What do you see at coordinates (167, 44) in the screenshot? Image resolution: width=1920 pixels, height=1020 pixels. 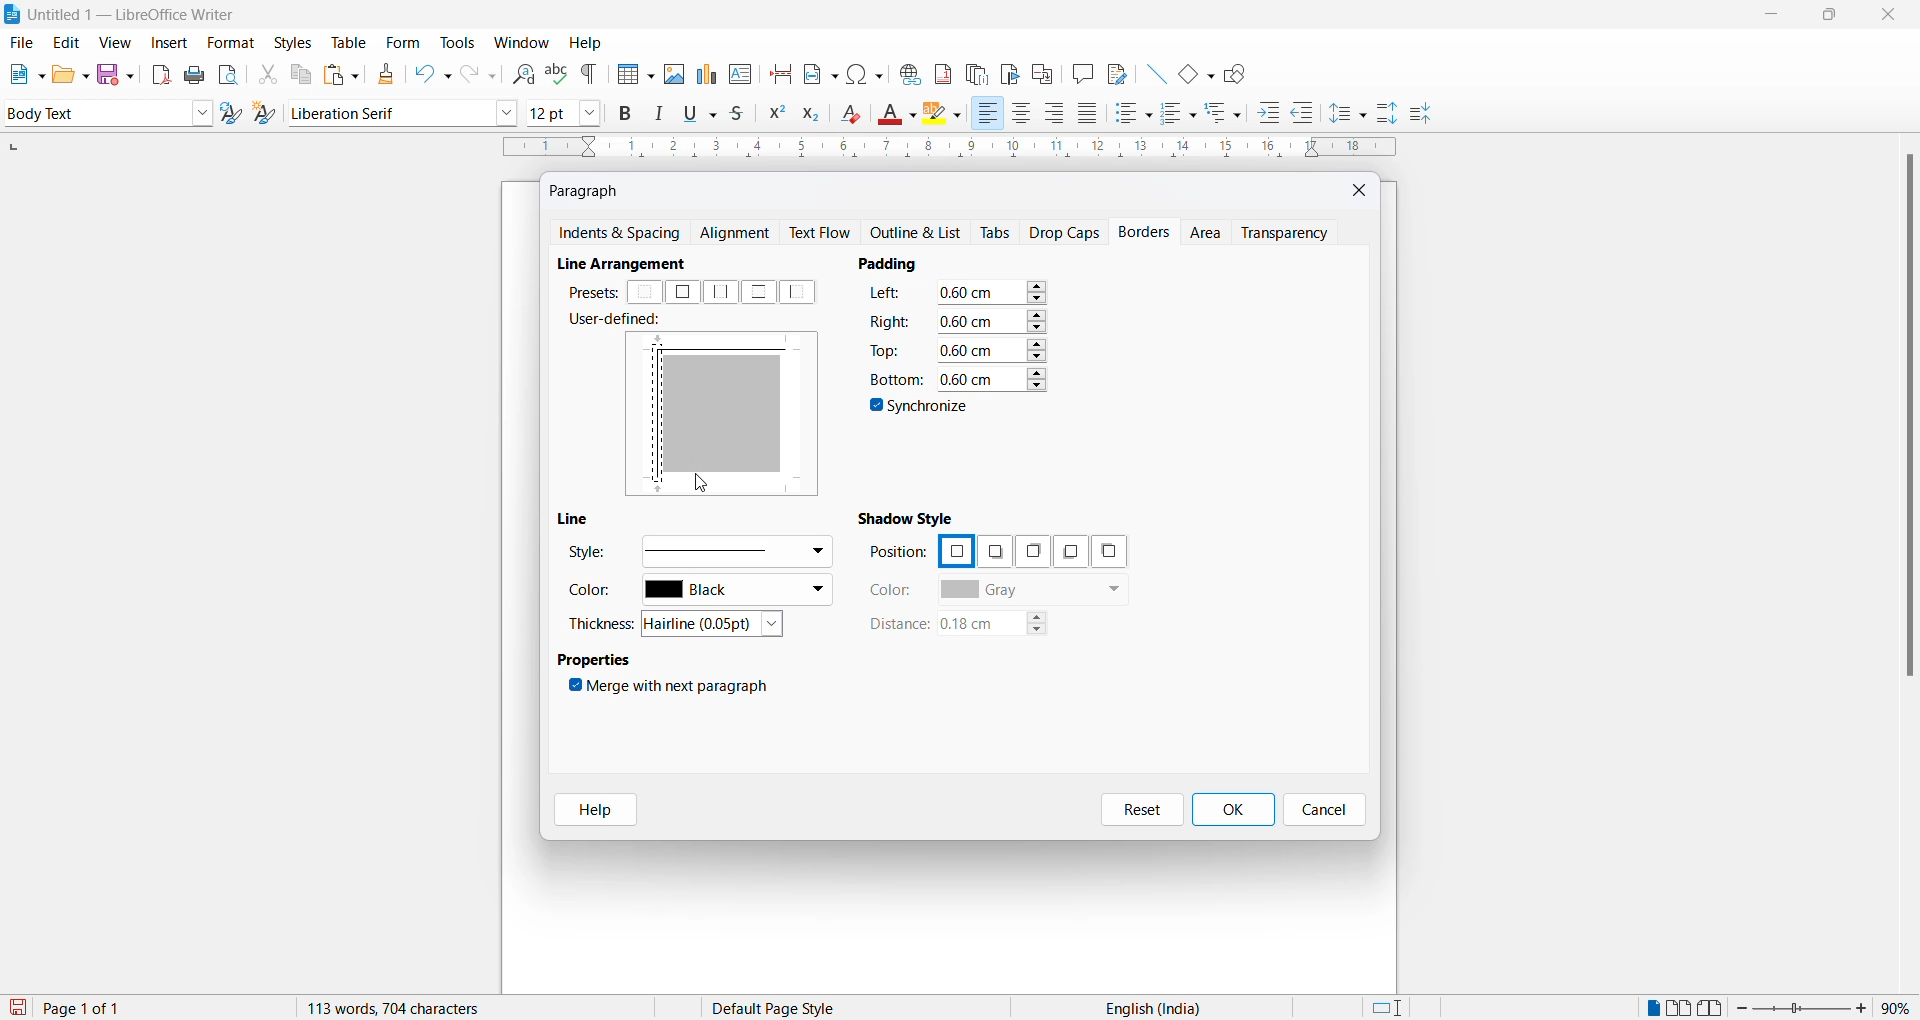 I see `insert` at bounding box center [167, 44].